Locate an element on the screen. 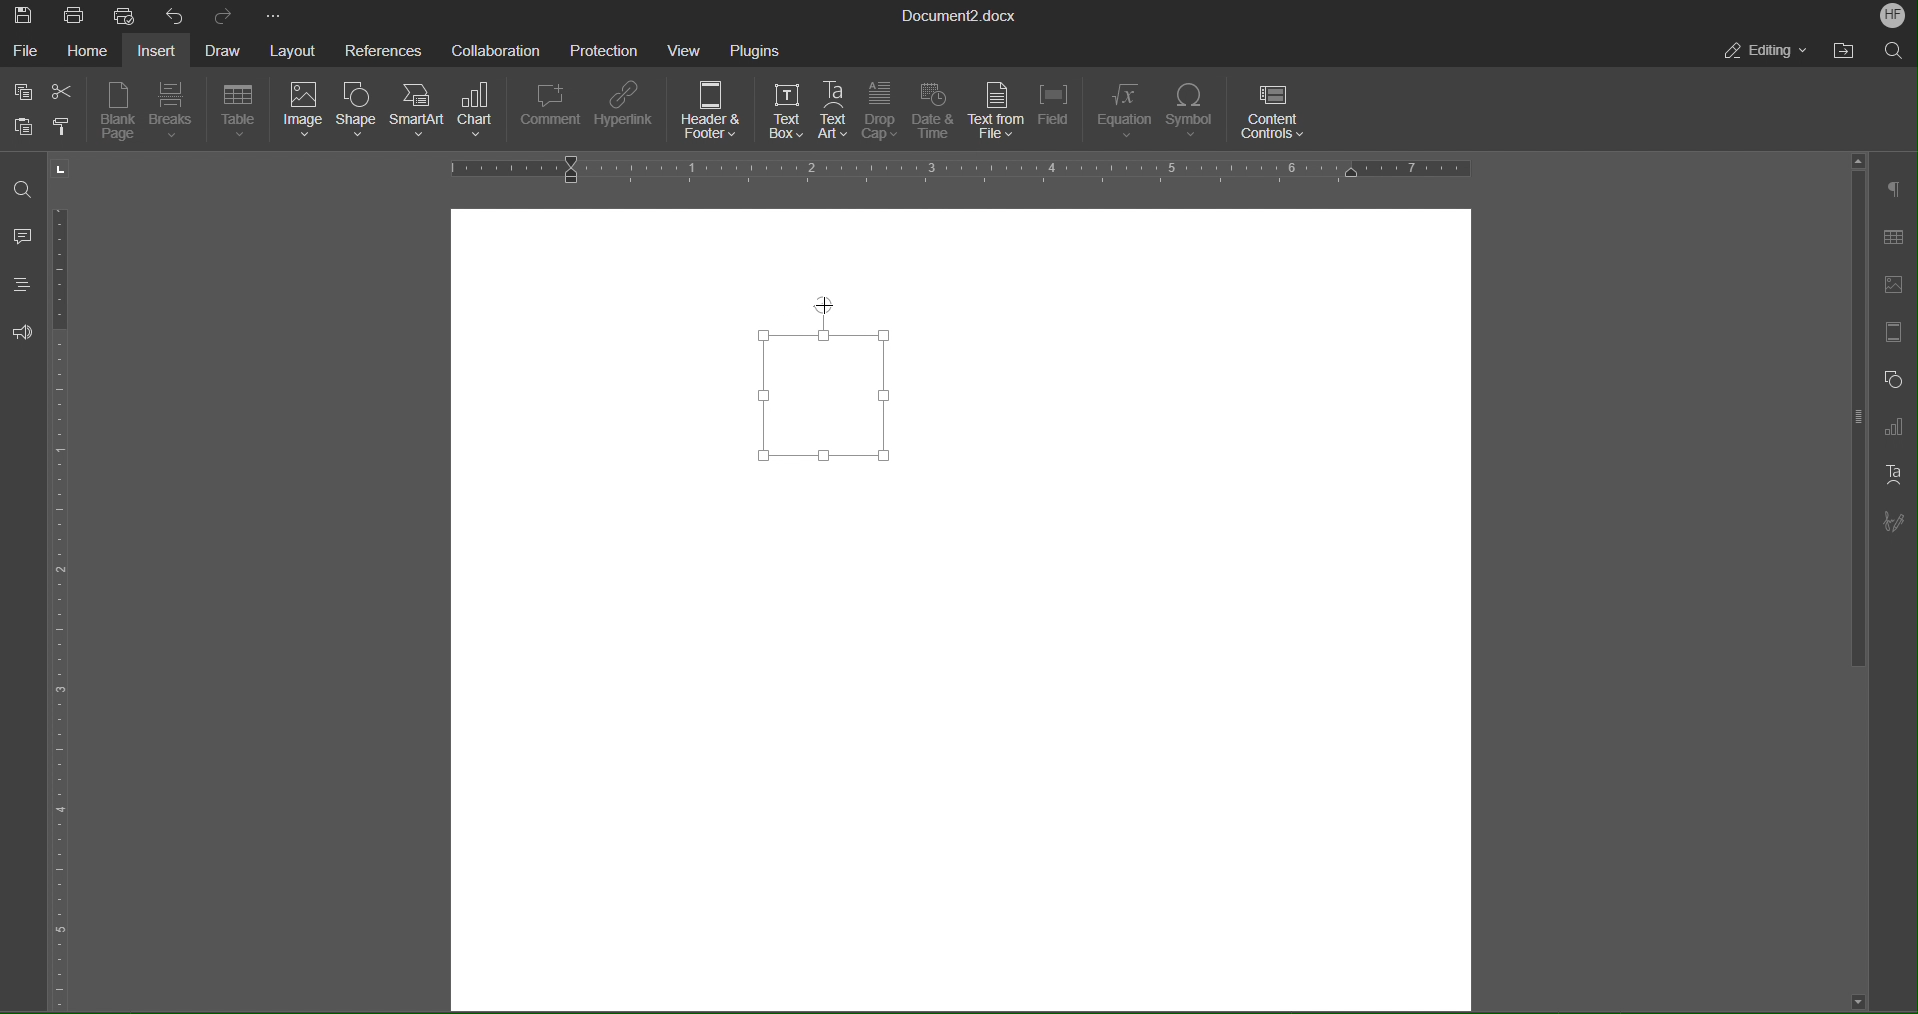 This screenshot has height=1014, width=1918. Text from File is located at coordinates (995, 111).